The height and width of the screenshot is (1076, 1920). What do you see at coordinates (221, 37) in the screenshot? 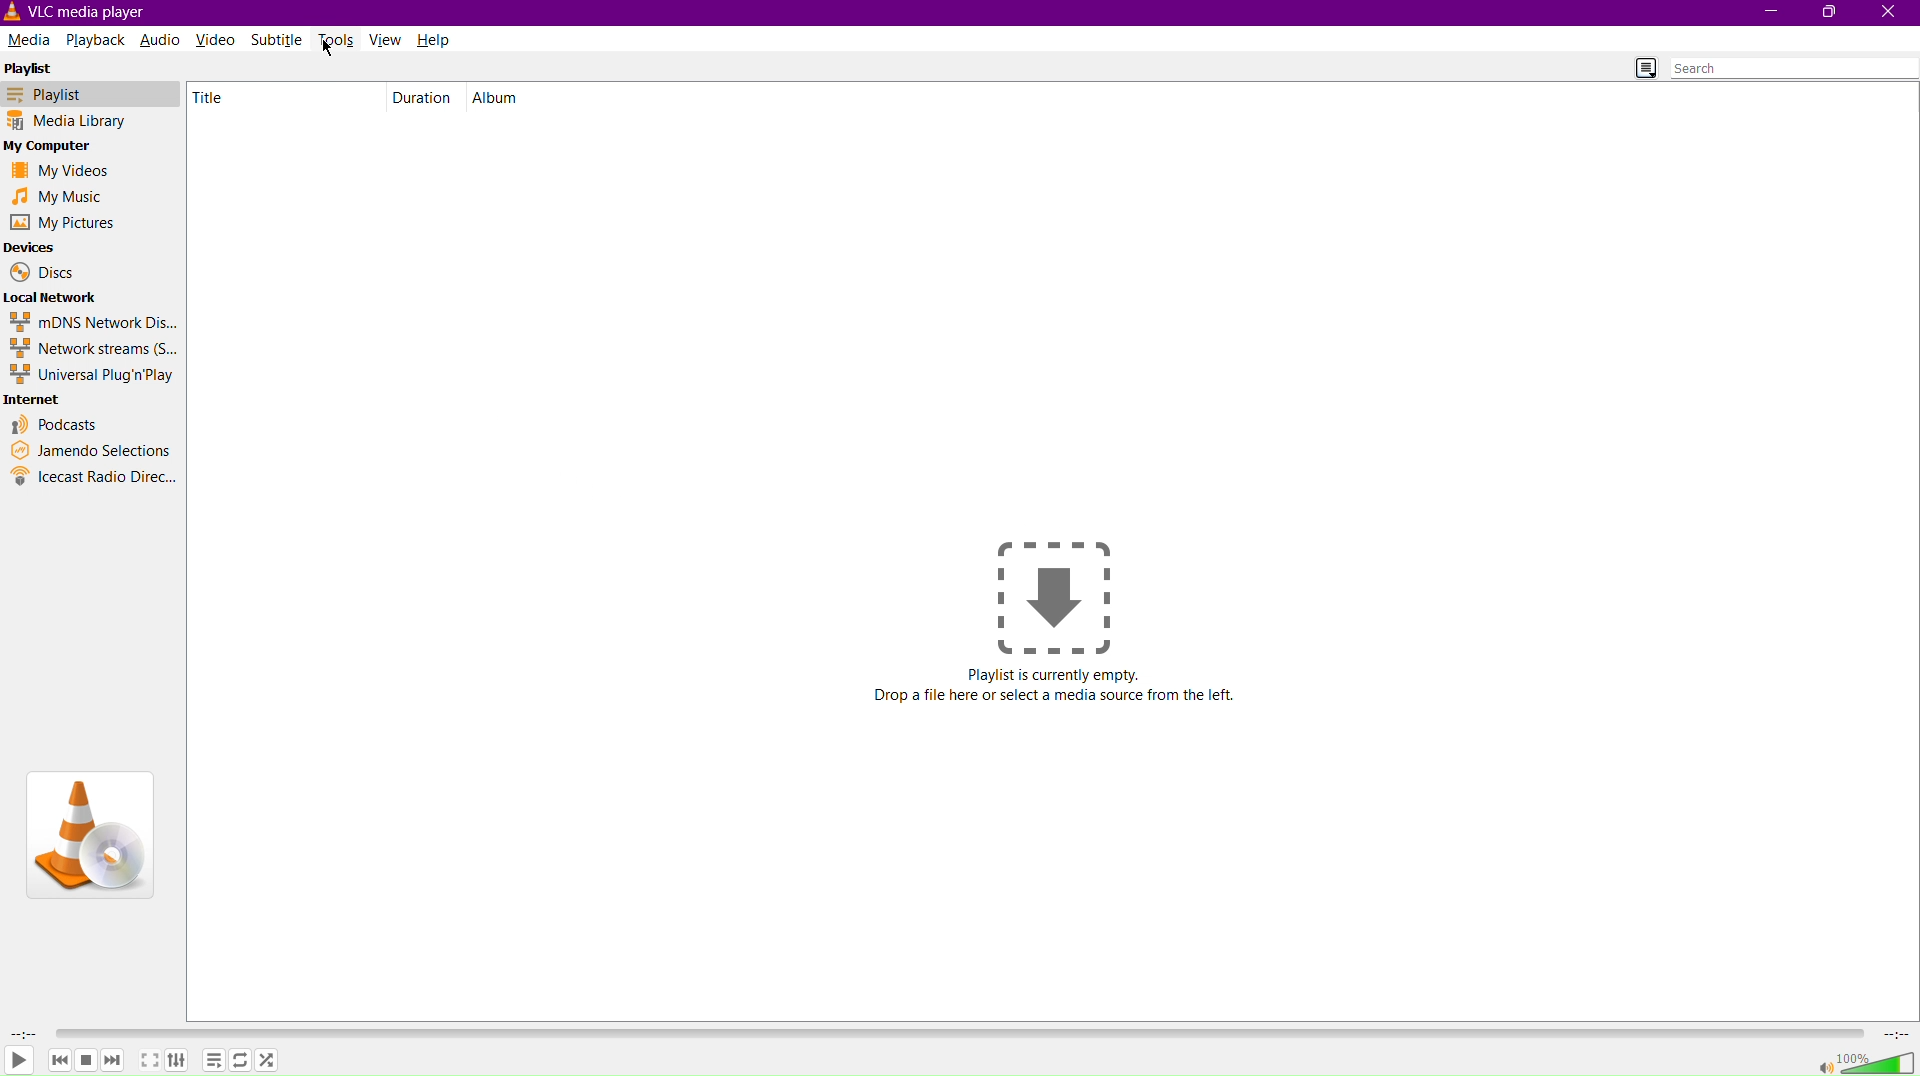
I see `Video` at bounding box center [221, 37].